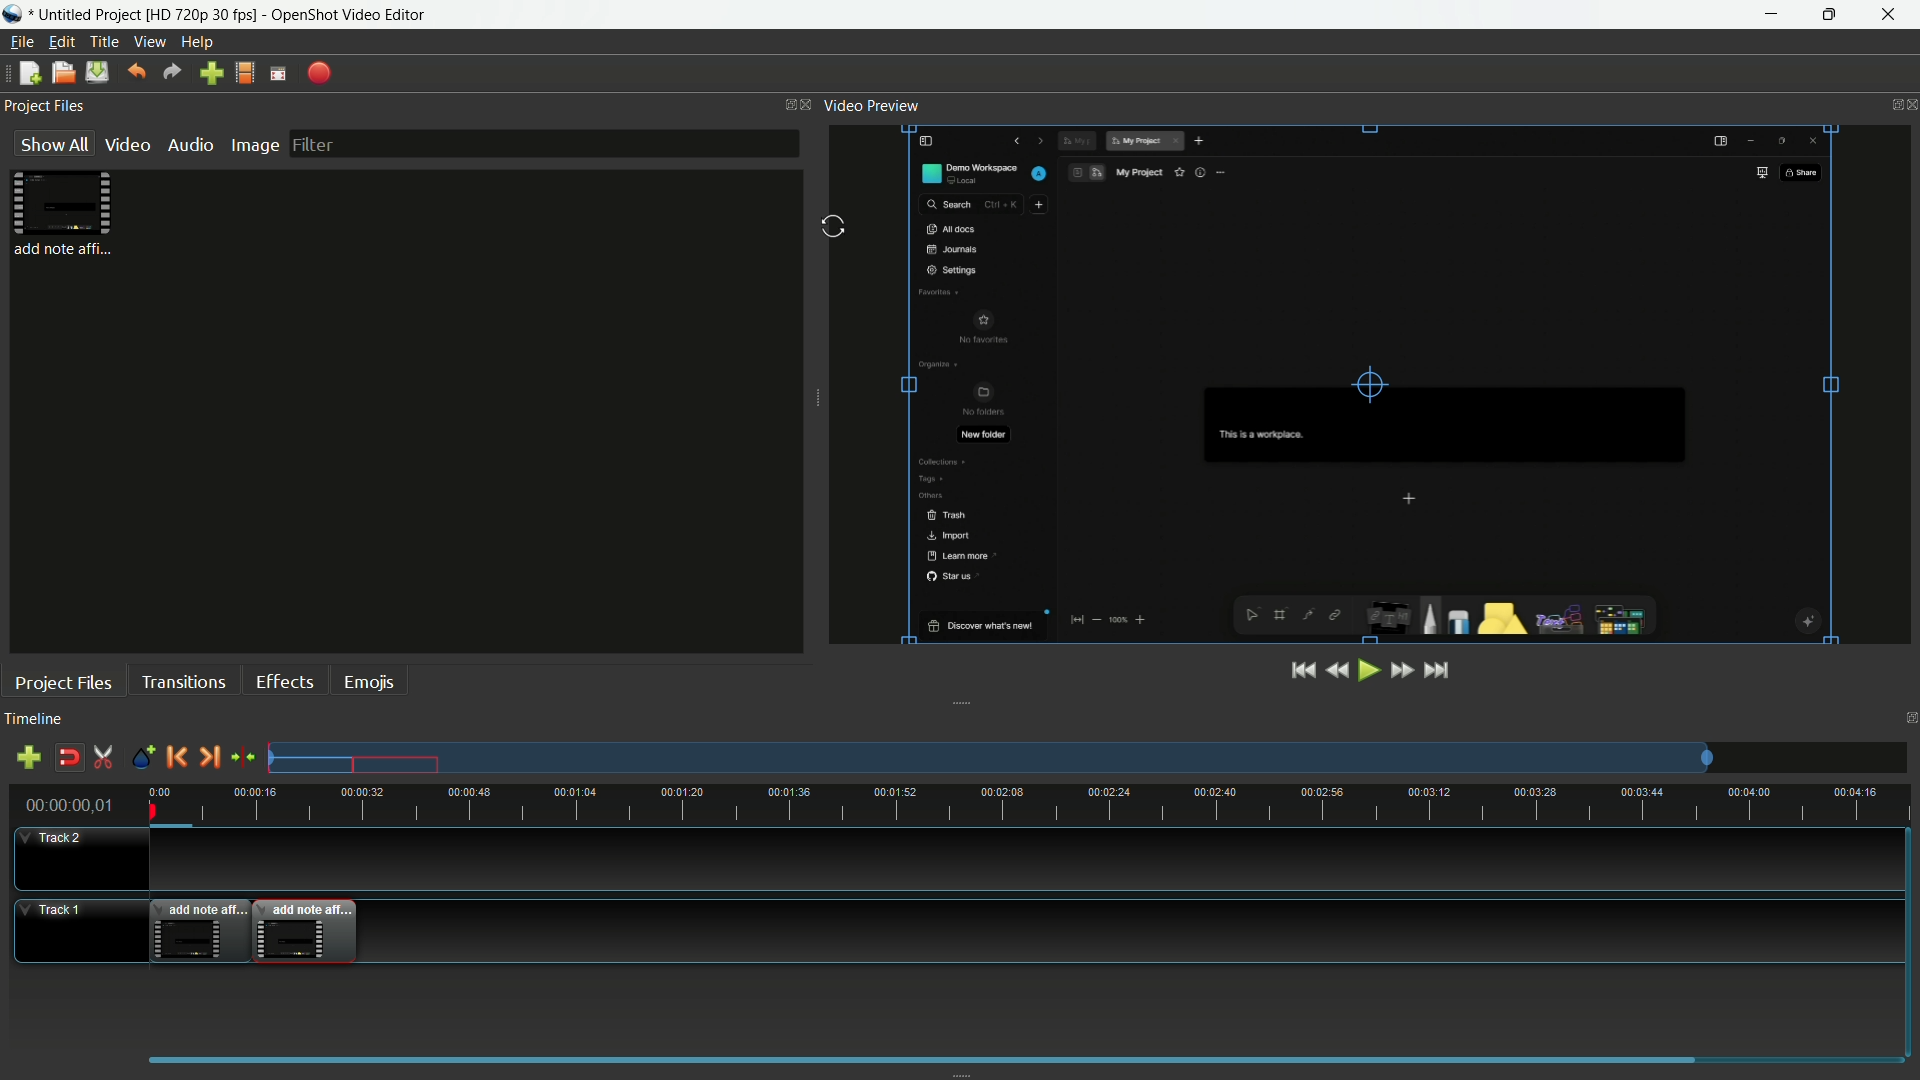  Describe the element at coordinates (1367, 383) in the screenshot. I see `preview video` at that location.